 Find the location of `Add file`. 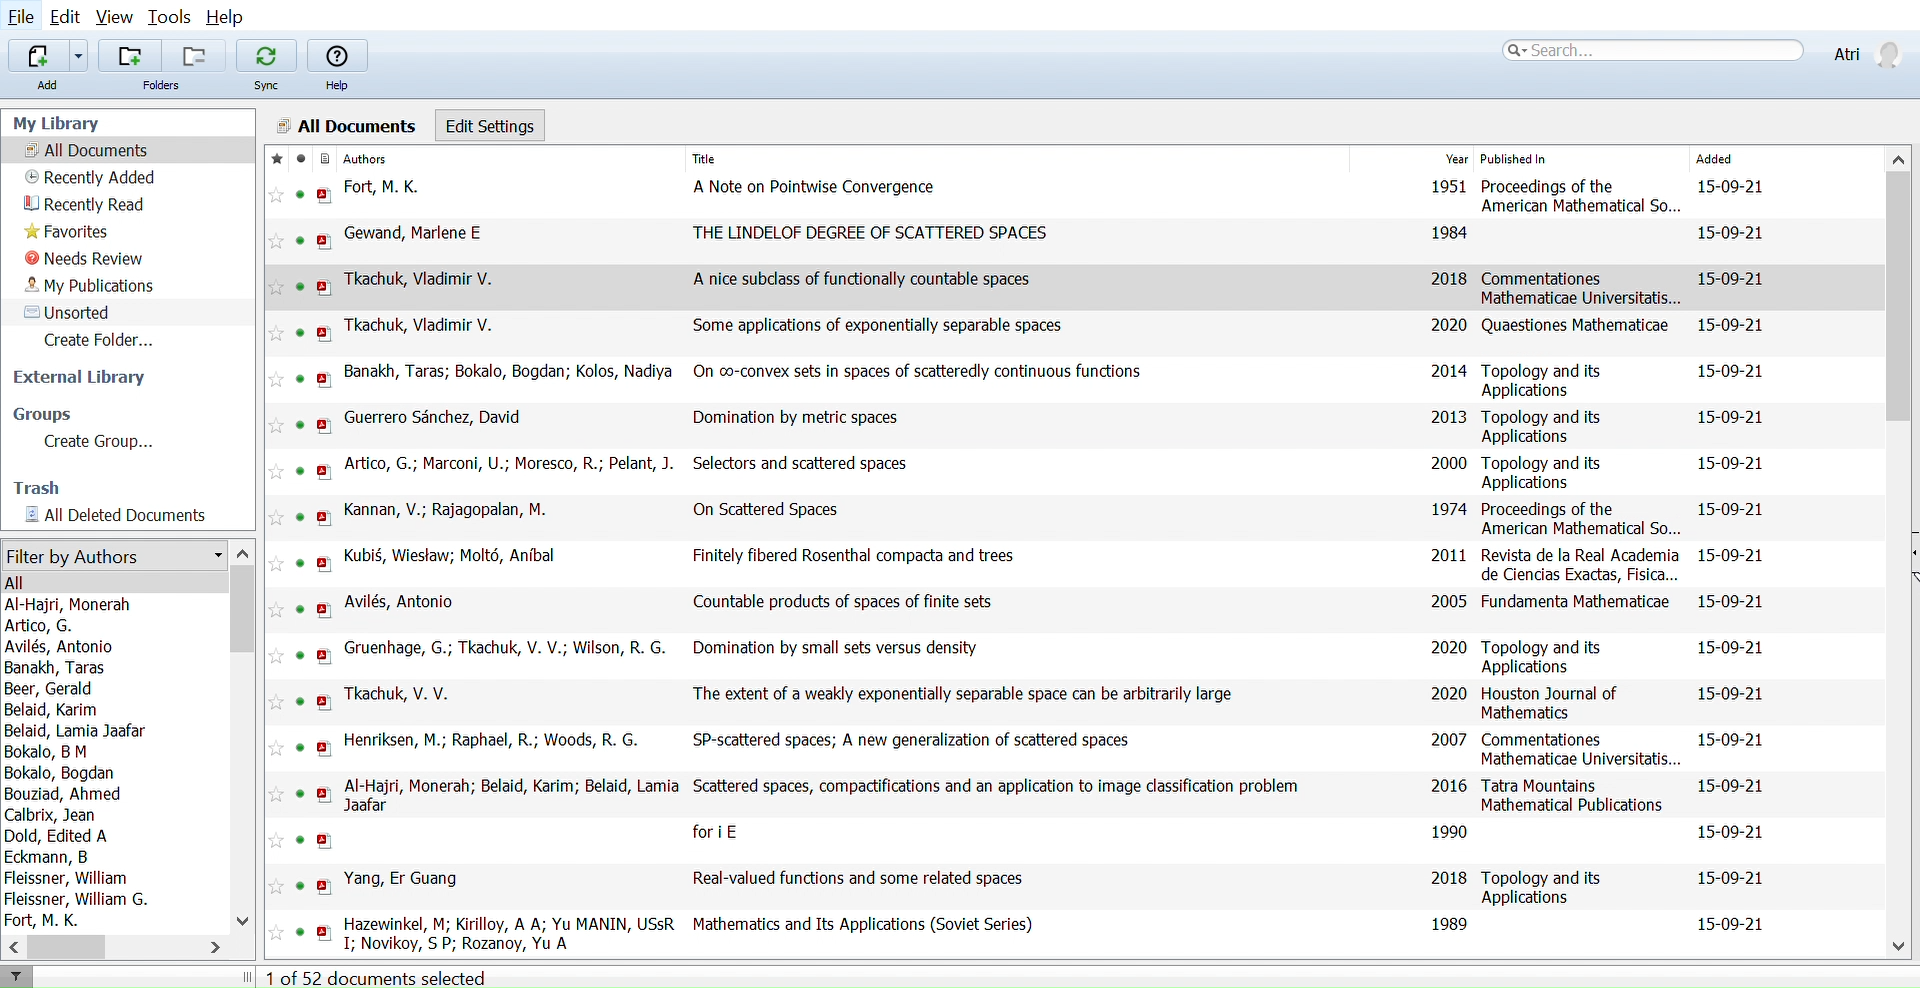

Add file is located at coordinates (38, 55).